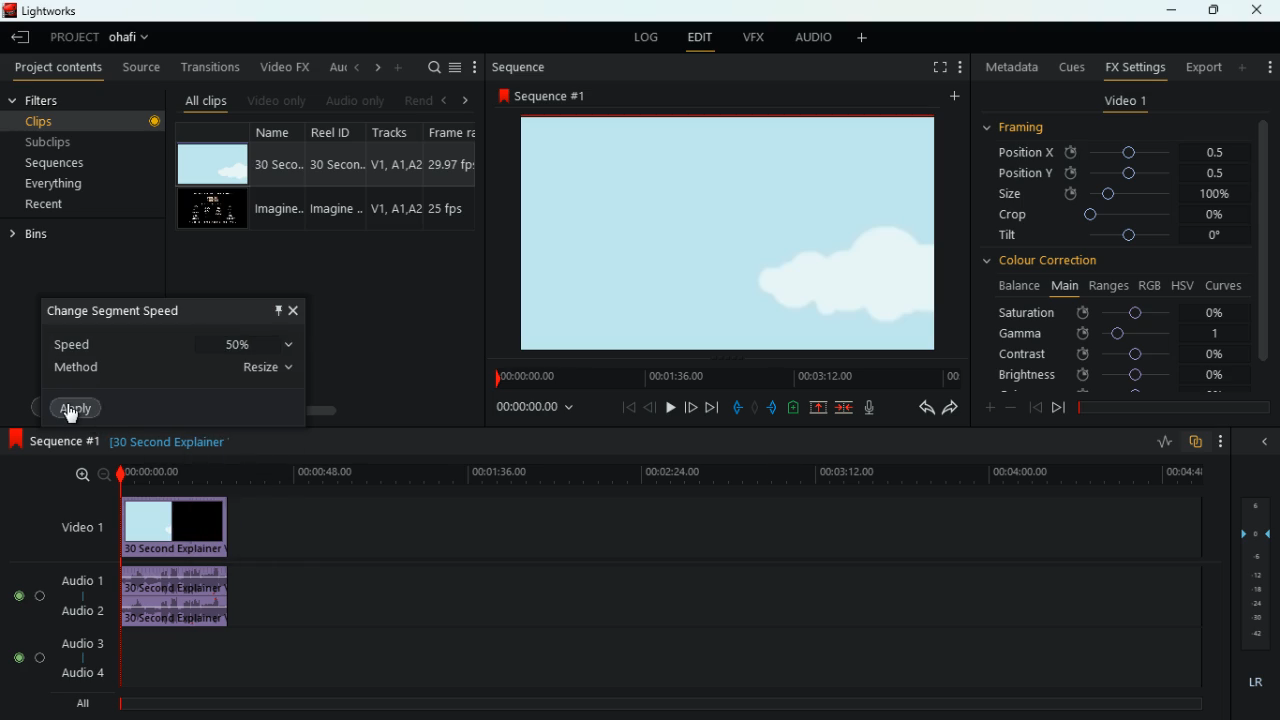 This screenshot has height=720, width=1280. What do you see at coordinates (1210, 11) in the screenshot?
I see `maximize` at bounding box center [1210, 11].